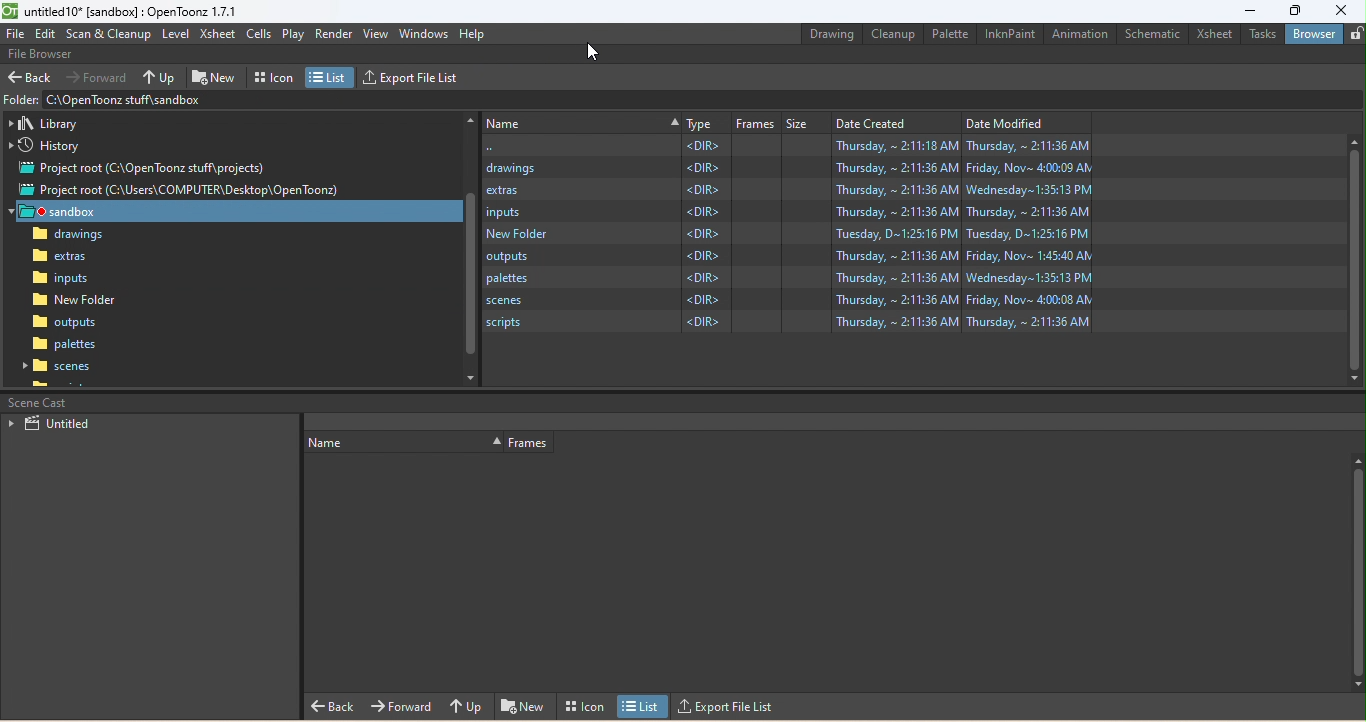  What do you see at coordinates (787, 302) in the screenshot?
I see `scripts` at bounding box center [787, 302].